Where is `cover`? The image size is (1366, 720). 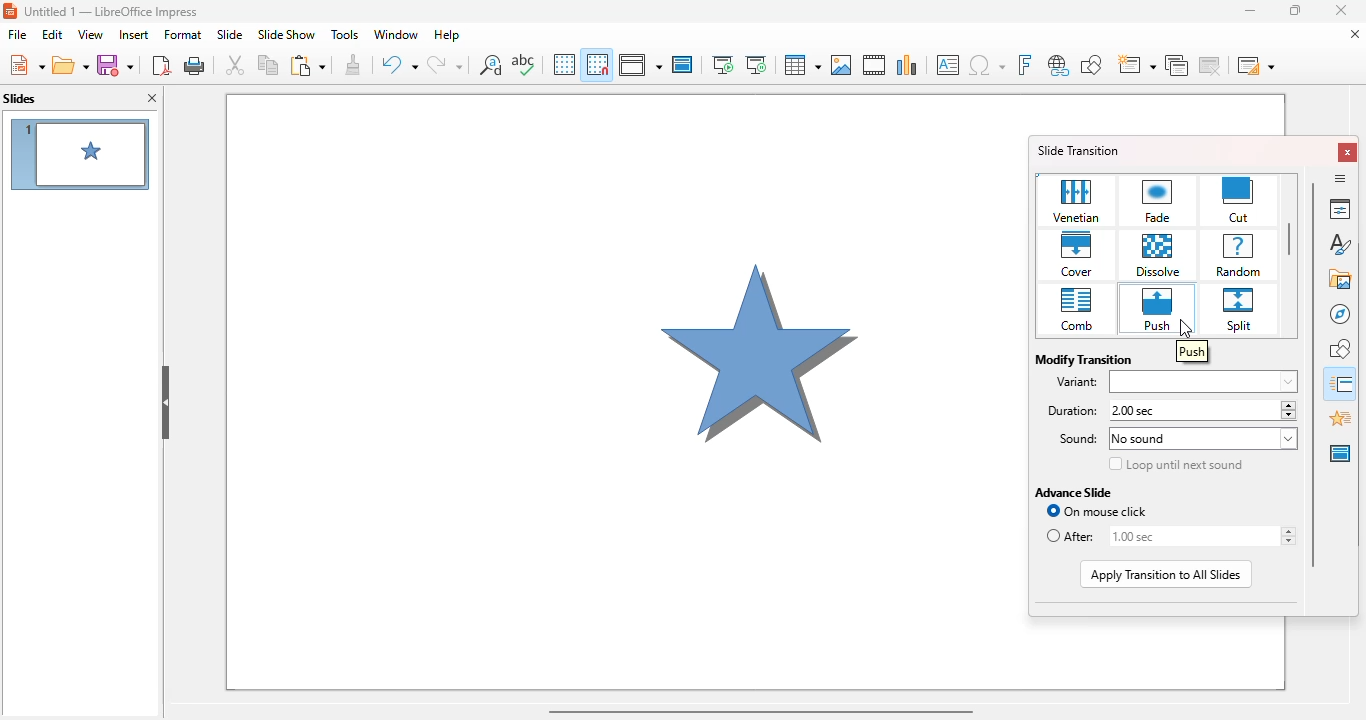 cover is located at coordinates (1078, 255).